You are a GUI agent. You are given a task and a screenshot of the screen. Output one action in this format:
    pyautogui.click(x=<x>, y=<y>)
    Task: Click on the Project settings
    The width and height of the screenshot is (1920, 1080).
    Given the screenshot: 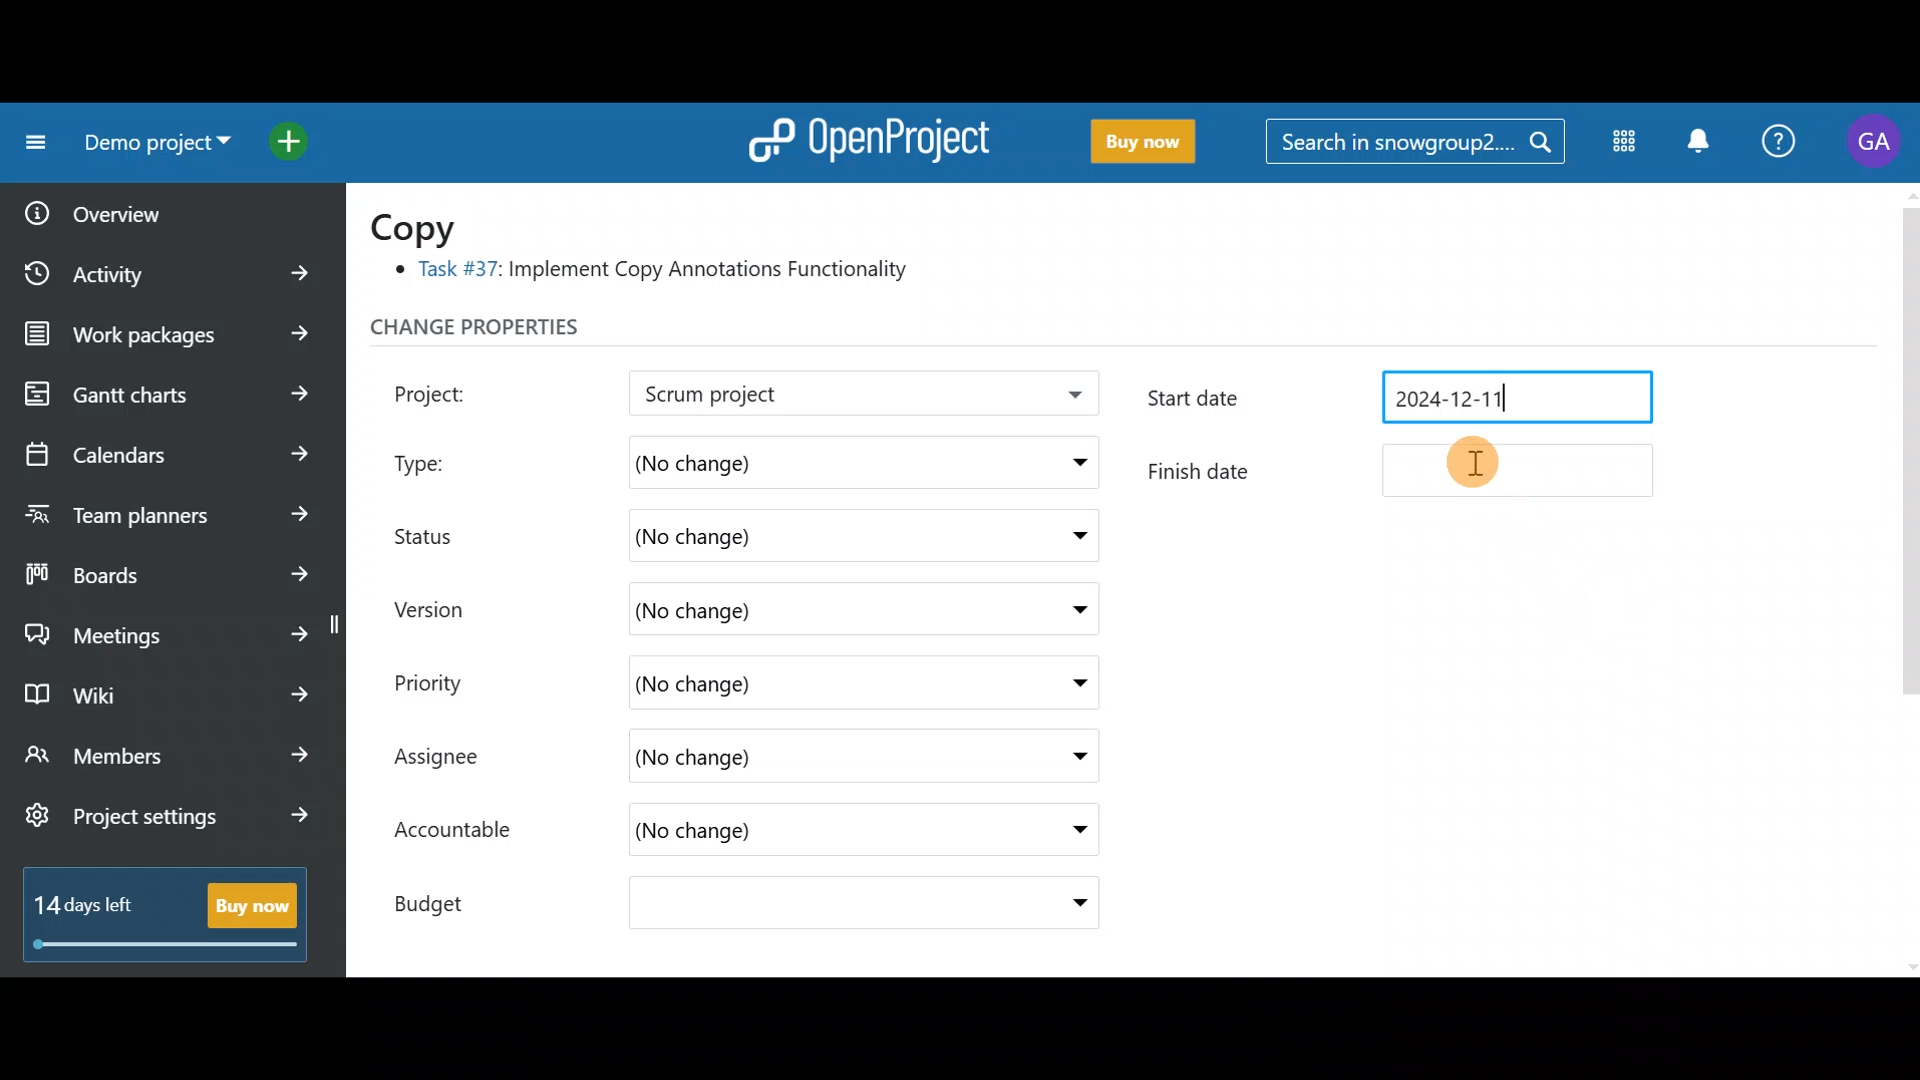 What is the action you would take?
    pyautogui.click(x=167, y=826)
    